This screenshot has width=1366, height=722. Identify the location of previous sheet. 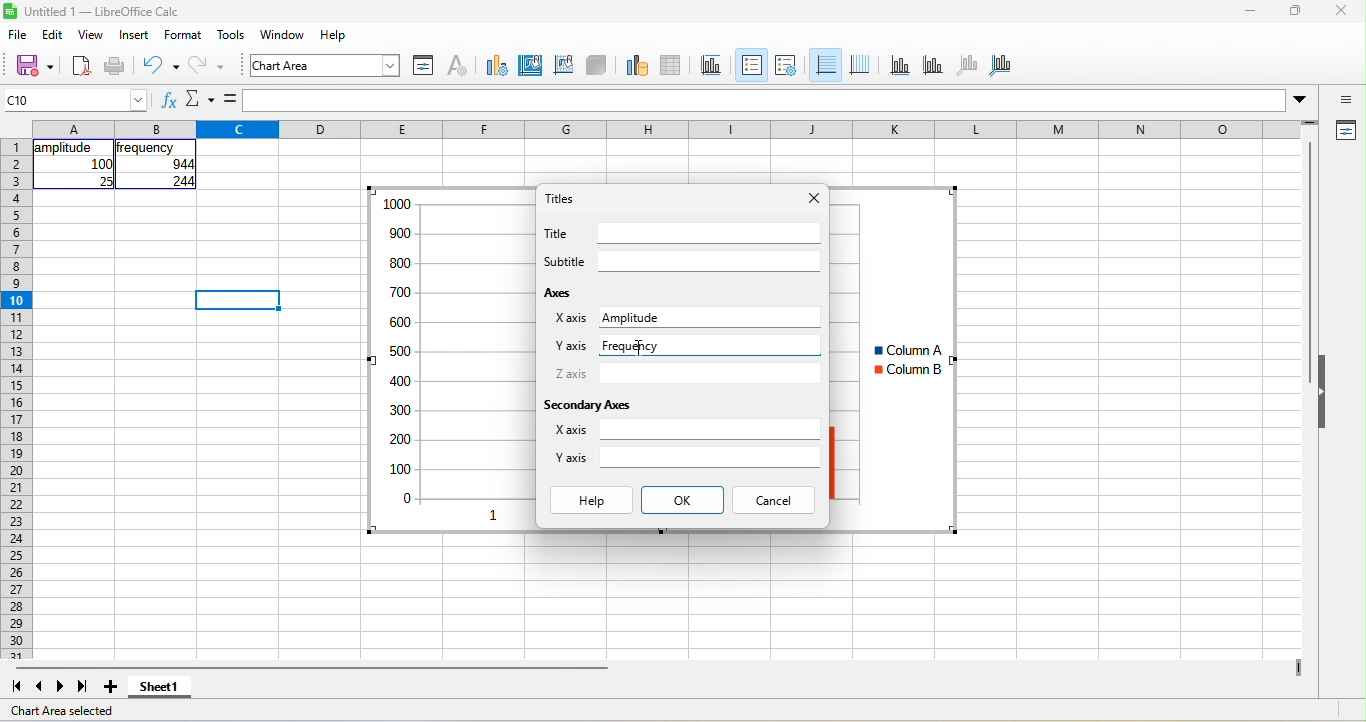
(40, 687).